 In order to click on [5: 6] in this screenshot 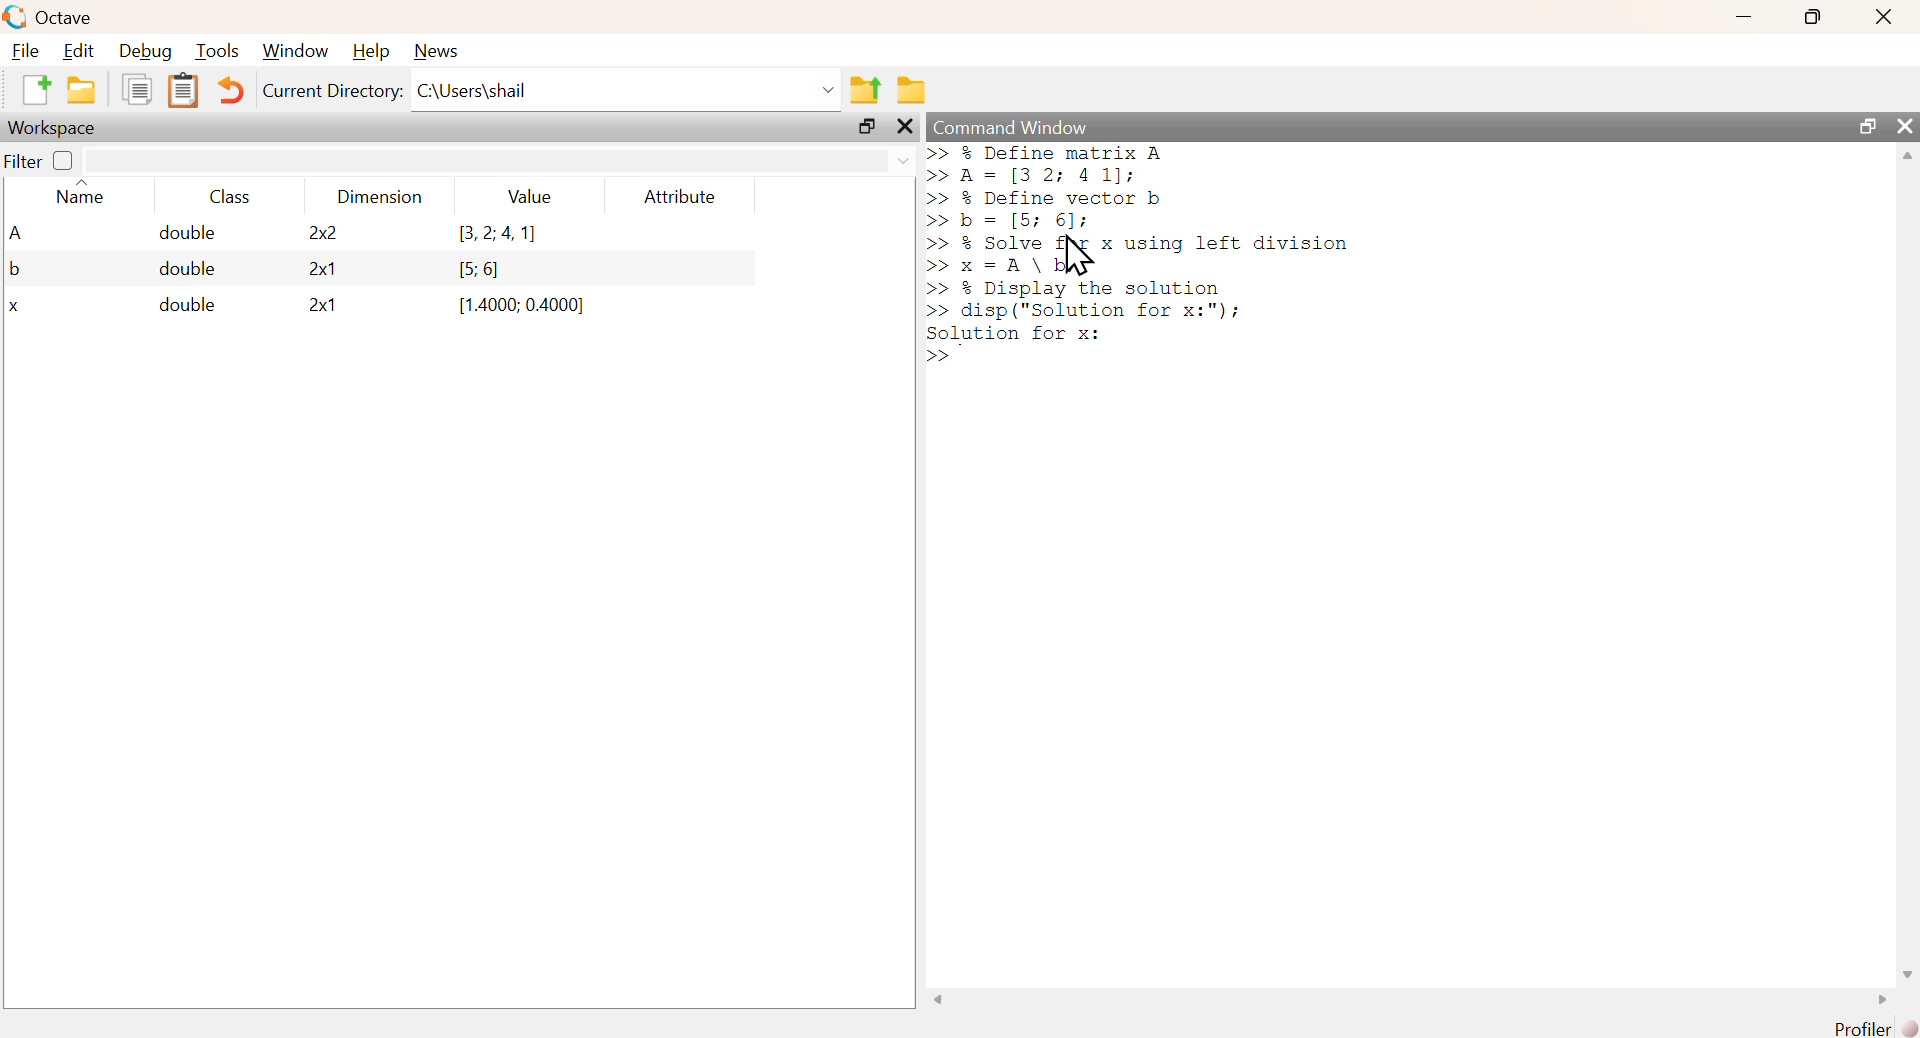, I will do `click(472, 269)`.